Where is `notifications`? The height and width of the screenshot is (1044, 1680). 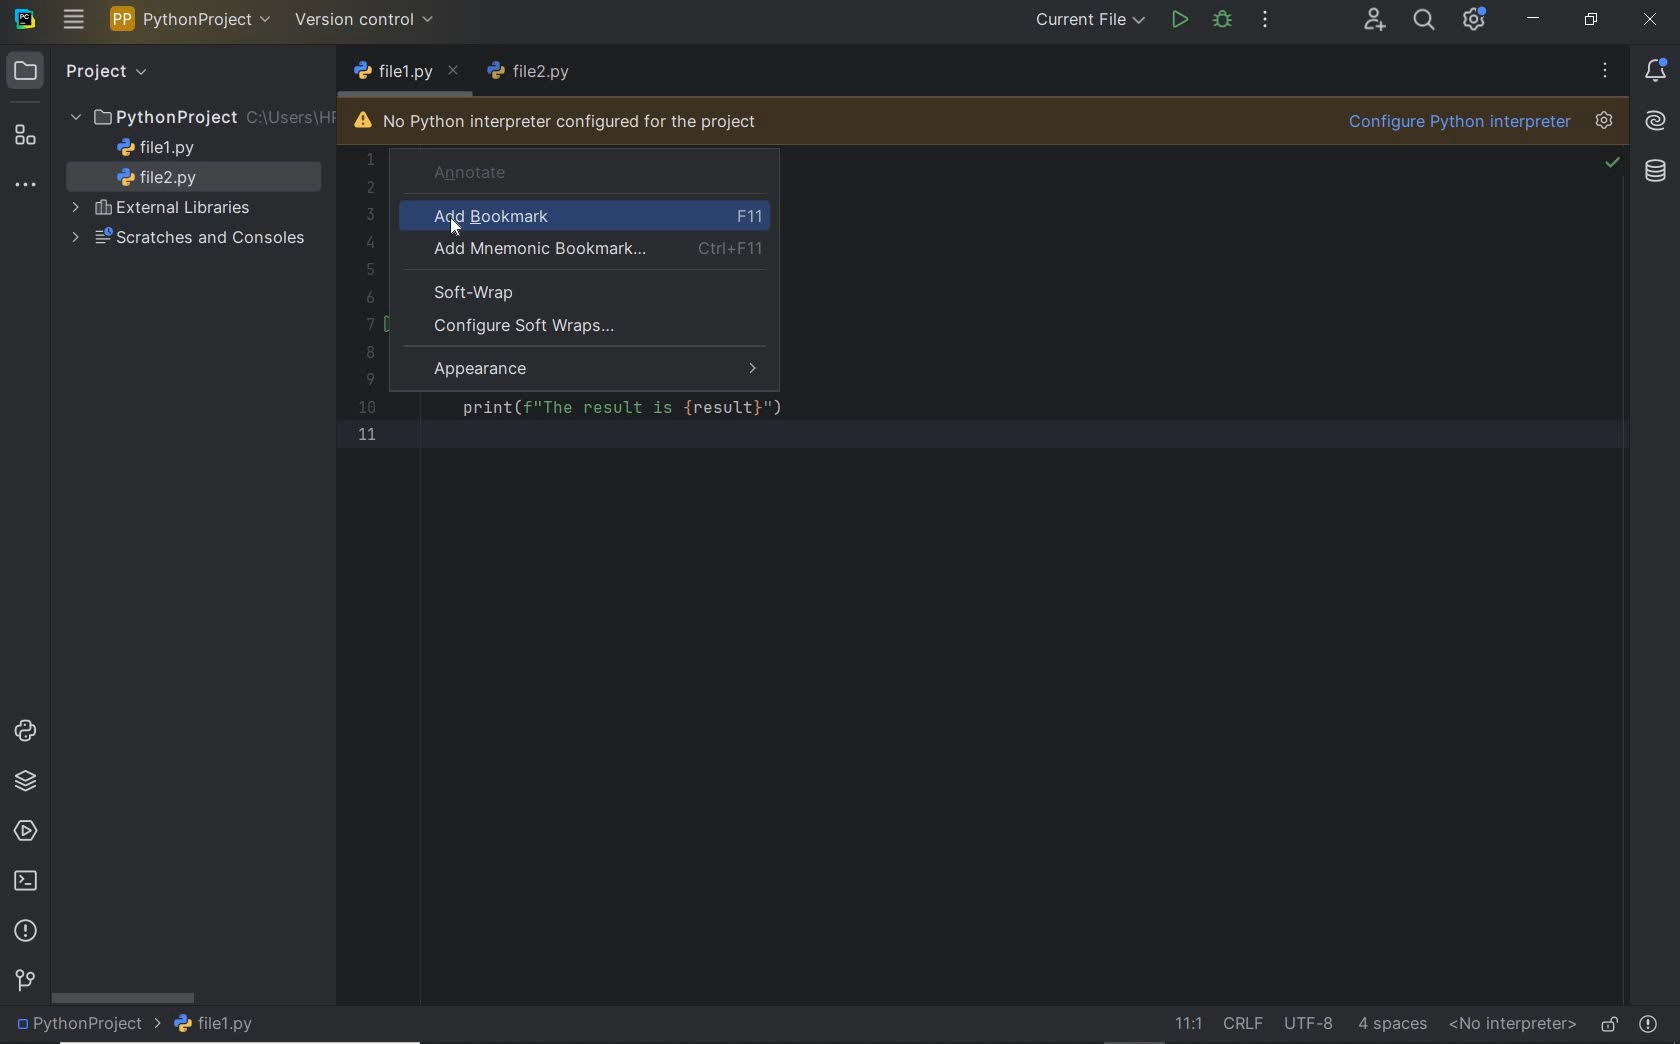
notifications is located at coordinates (1660, 70).